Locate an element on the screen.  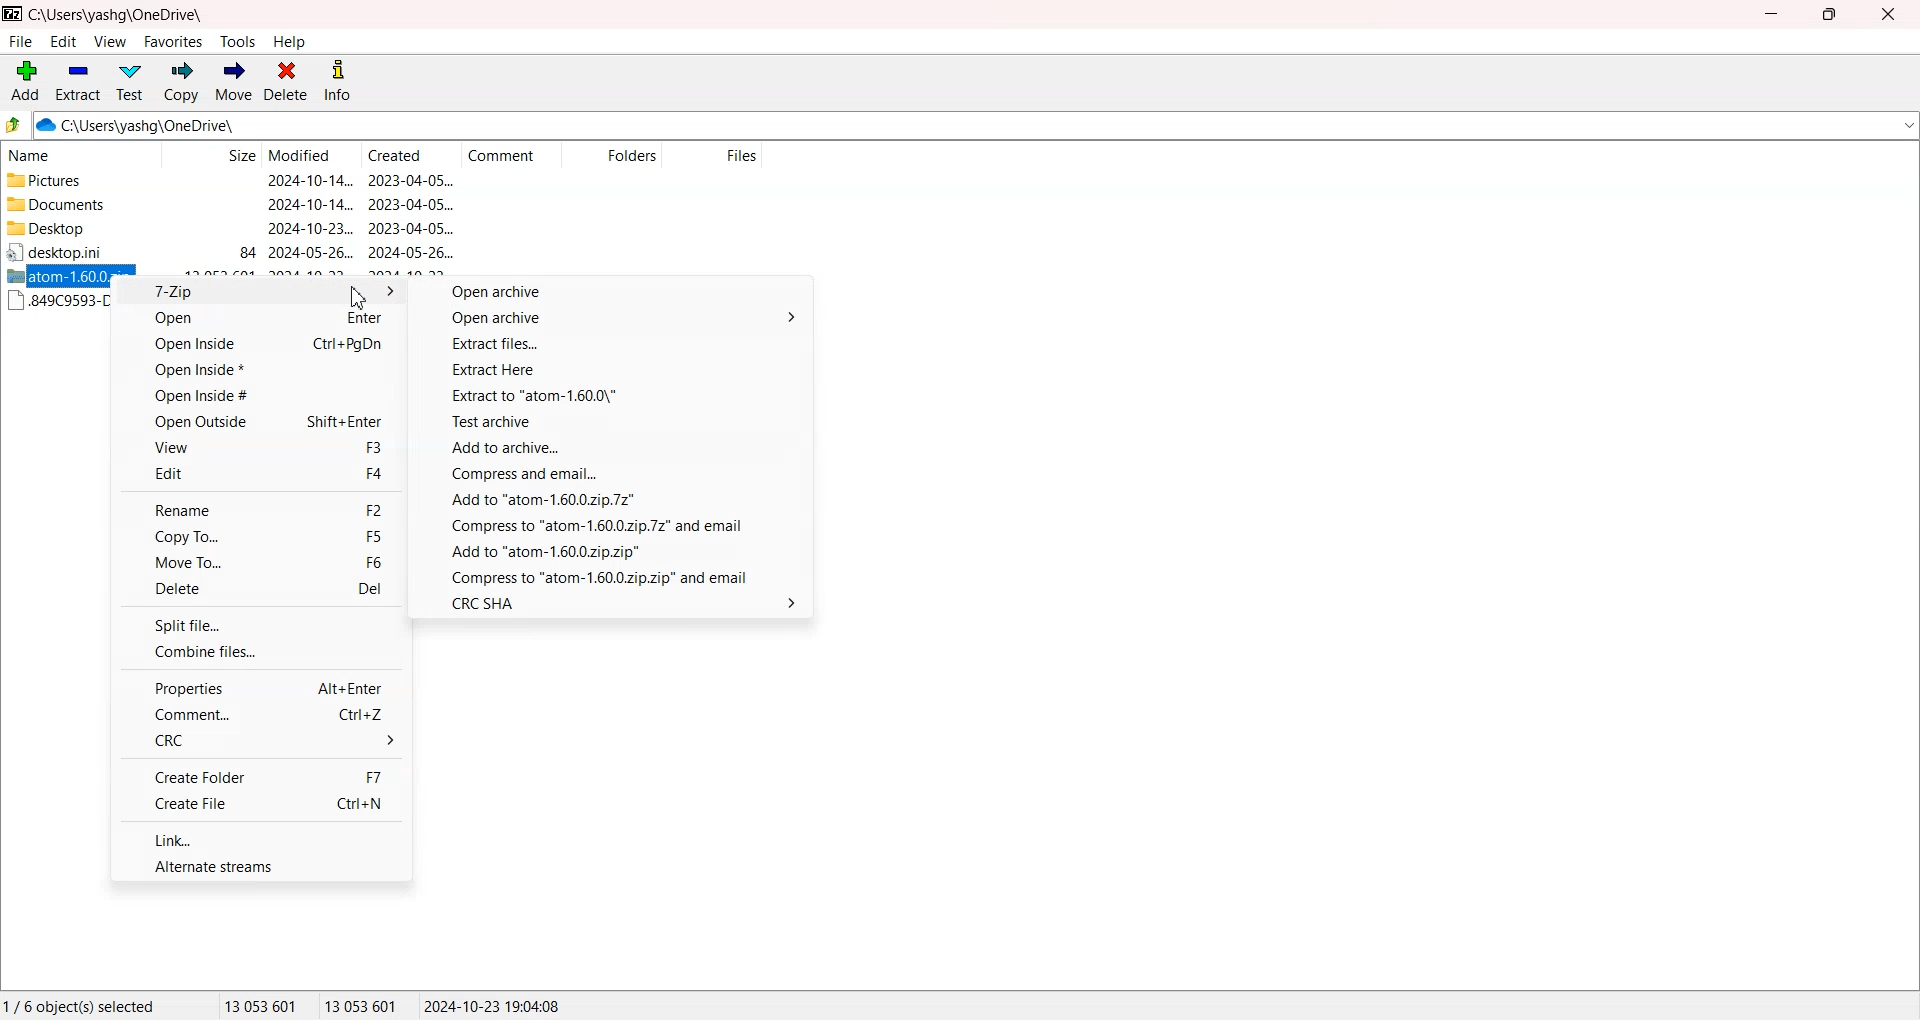
Desktop File is located at coordinates (76, 228).